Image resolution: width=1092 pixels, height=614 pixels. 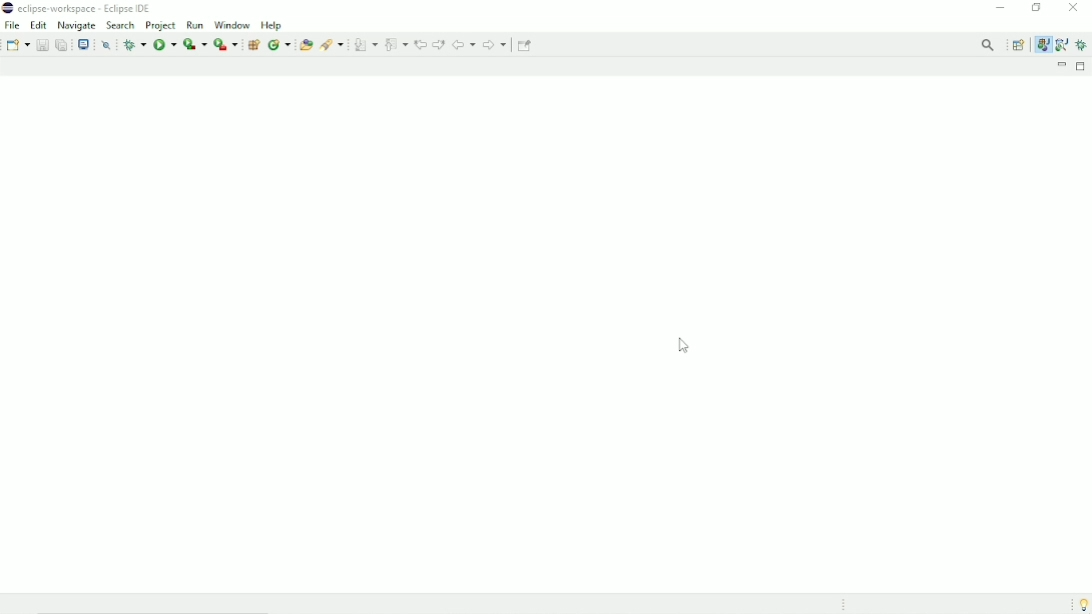 What do you see at coordinates (76, 25) in the screenshot?
I see `Navigate` at bounding box center [76, 25].